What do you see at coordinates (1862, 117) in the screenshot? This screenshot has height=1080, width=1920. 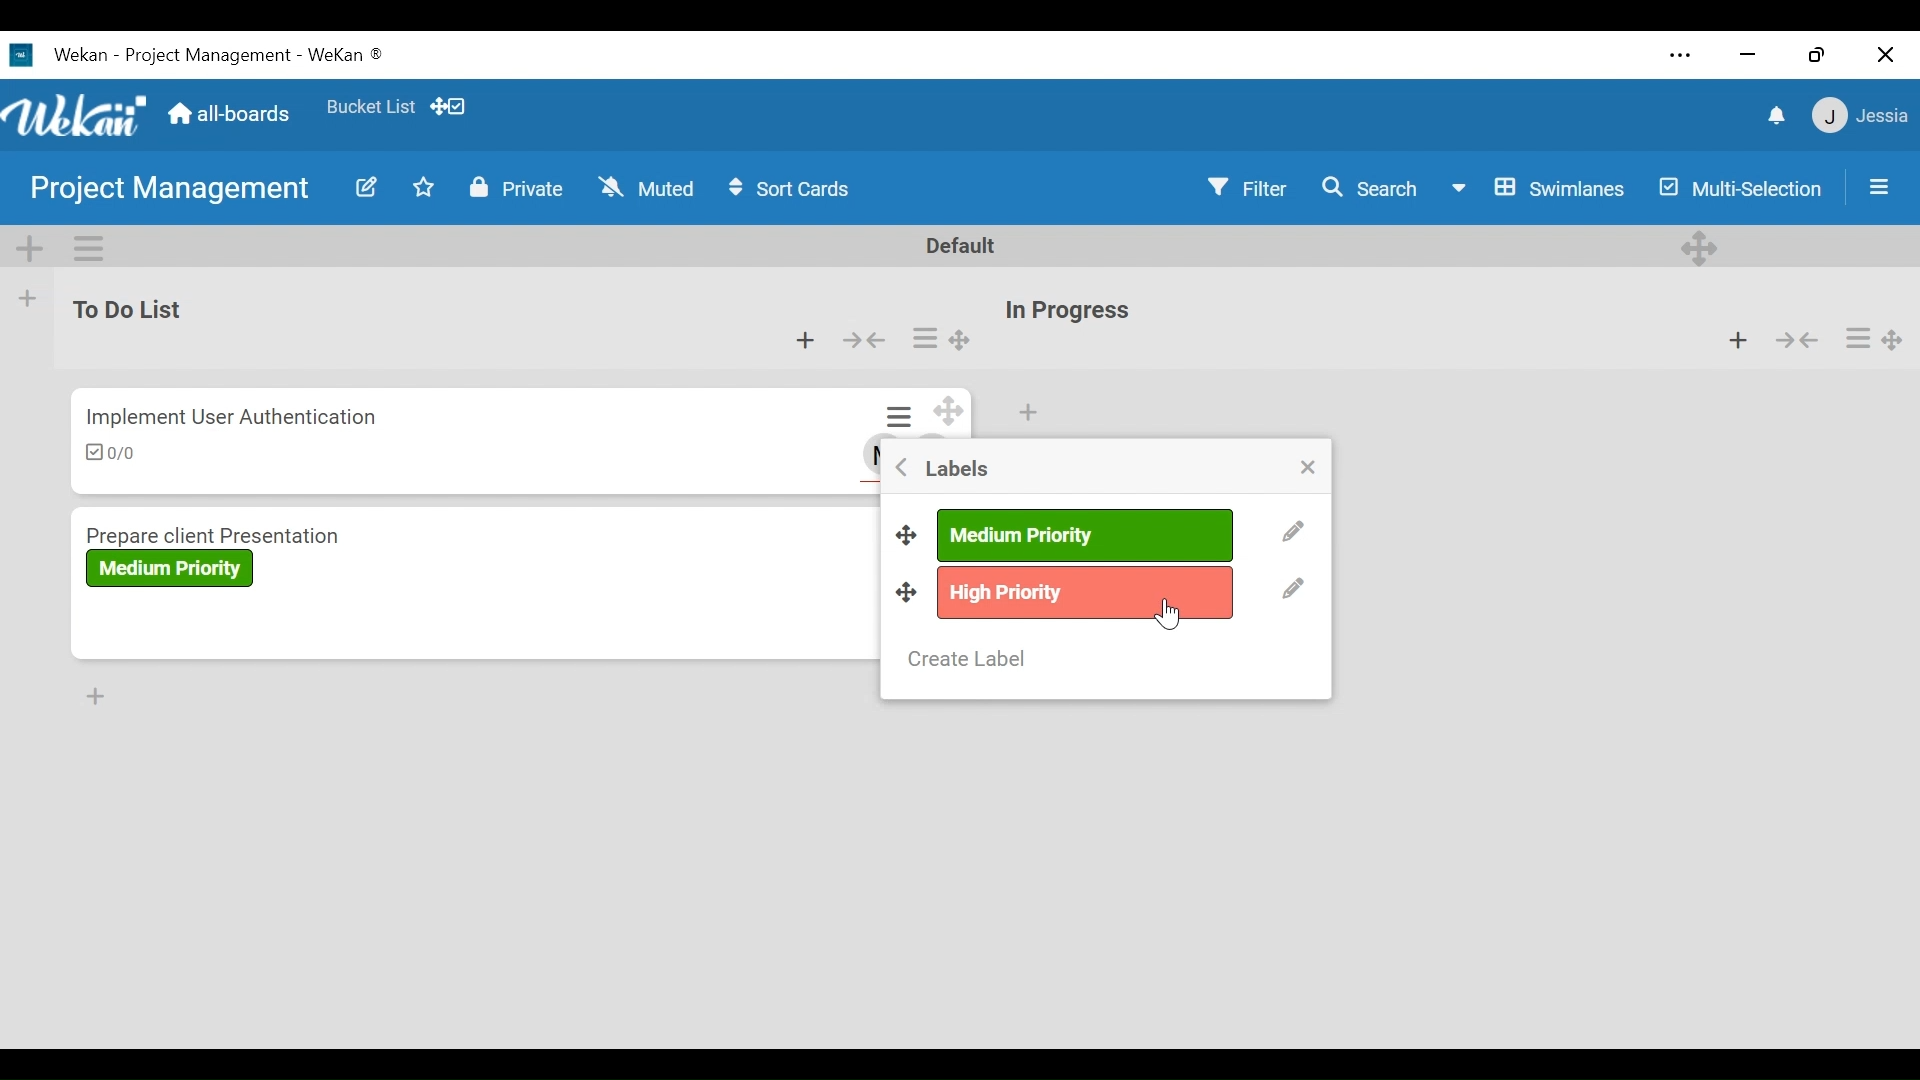 I see `Member Settings` at bounding box center [1862, 117].